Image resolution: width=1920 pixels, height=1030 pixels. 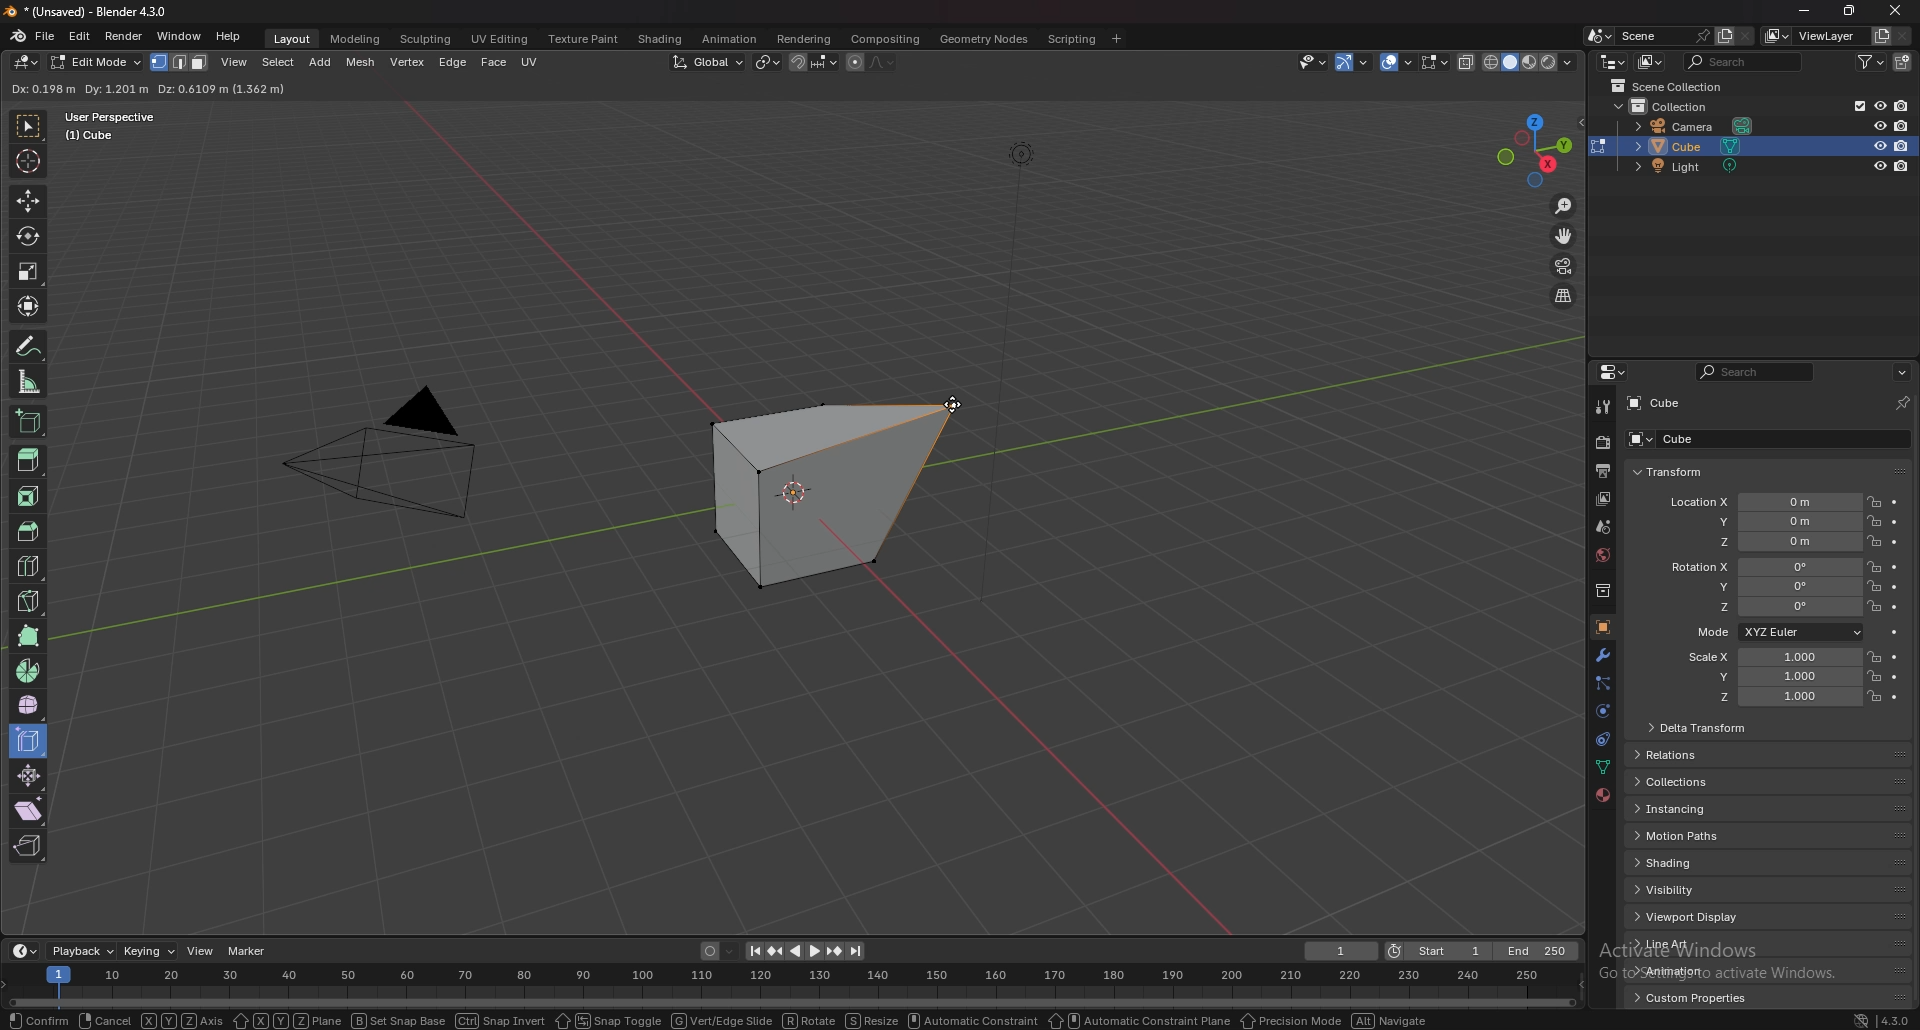 What do you see at coordinates (1896, 568) in the screenshot?
I see `animate property` at bounding box center [1896, 568].